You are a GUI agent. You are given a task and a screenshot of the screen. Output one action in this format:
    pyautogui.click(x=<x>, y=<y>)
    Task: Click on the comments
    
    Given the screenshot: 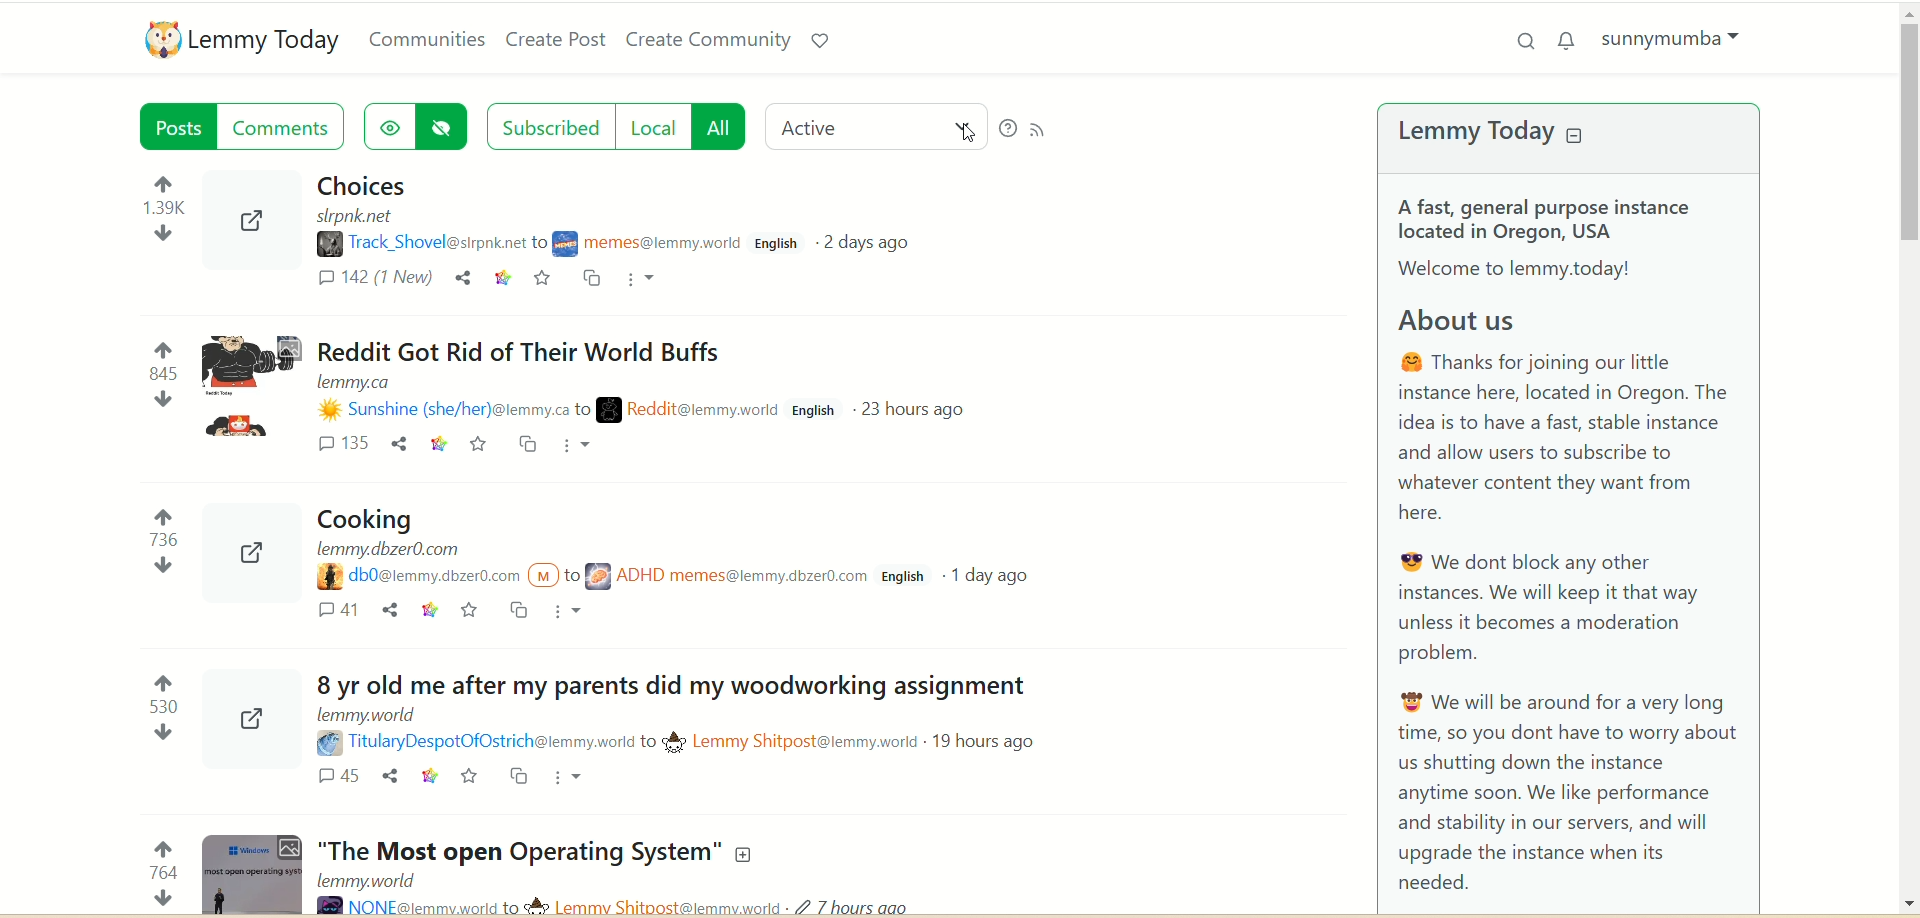 What is the action you would take?
    pyautogui.click(x=373, y=281)
    